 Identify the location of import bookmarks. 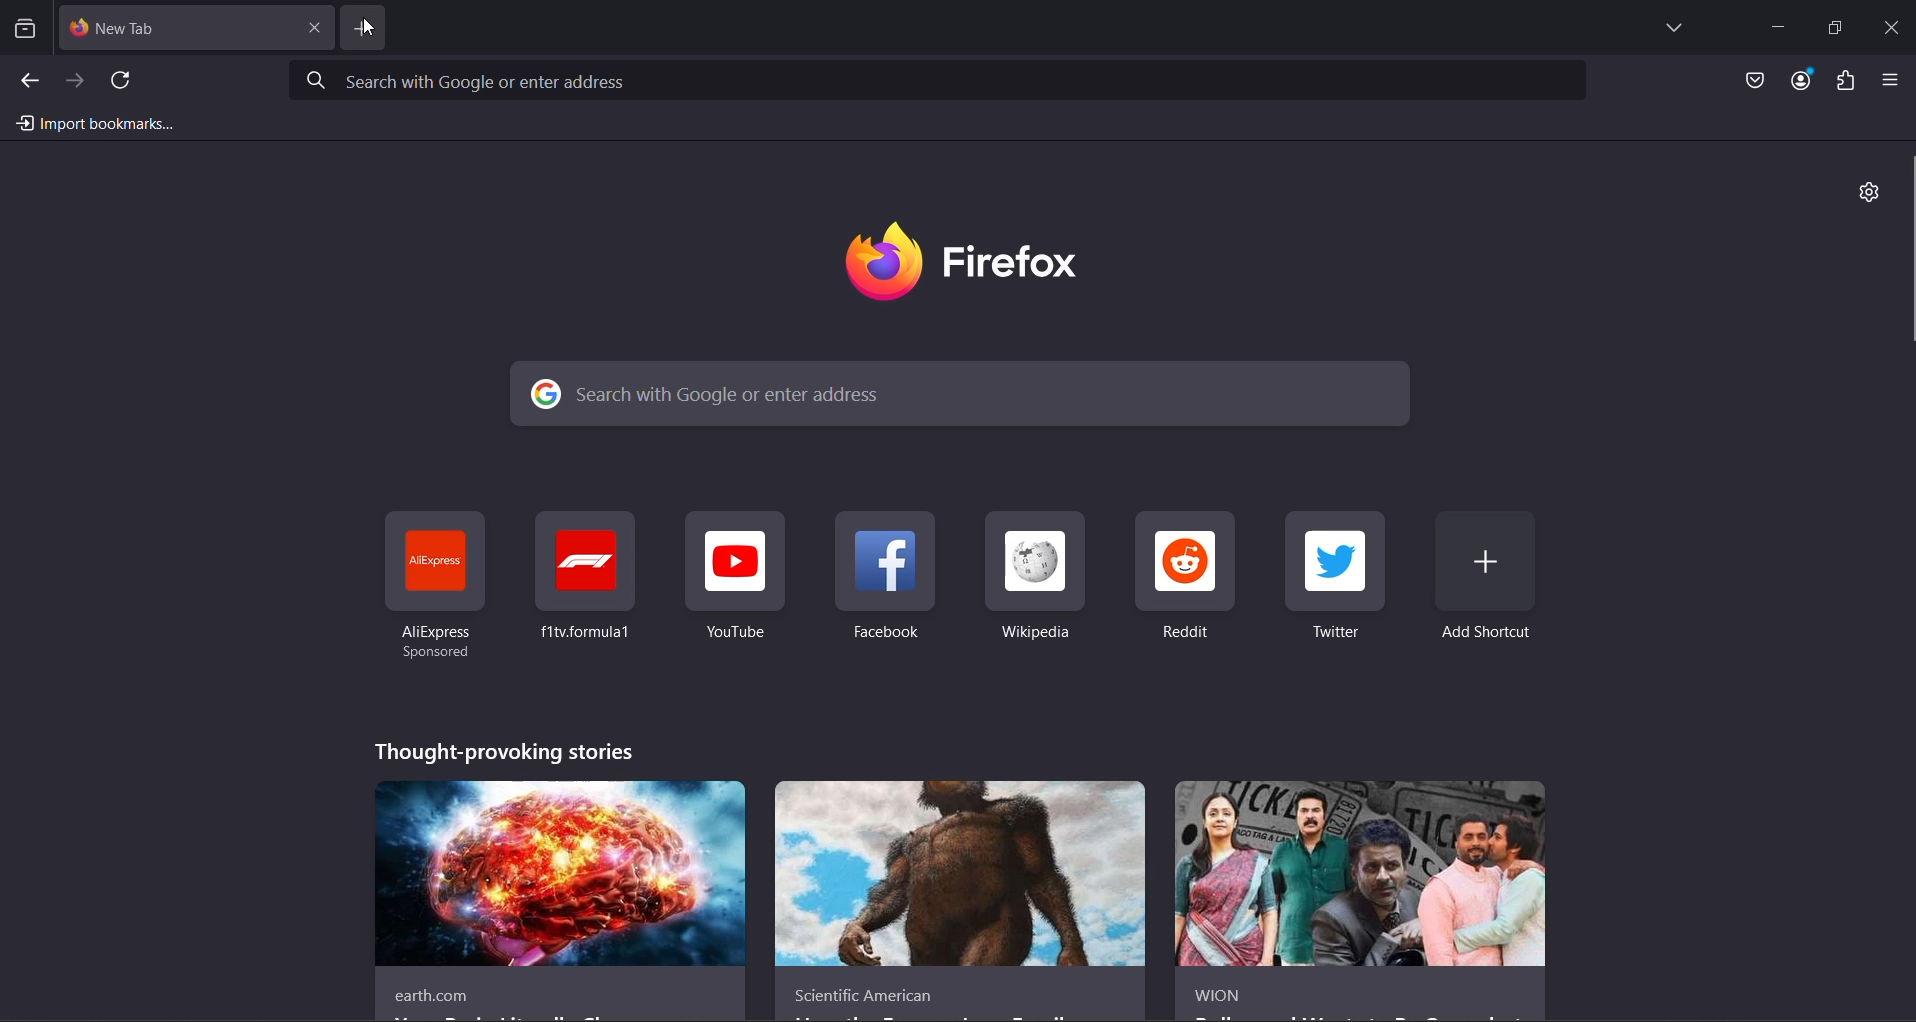
(103, 123).